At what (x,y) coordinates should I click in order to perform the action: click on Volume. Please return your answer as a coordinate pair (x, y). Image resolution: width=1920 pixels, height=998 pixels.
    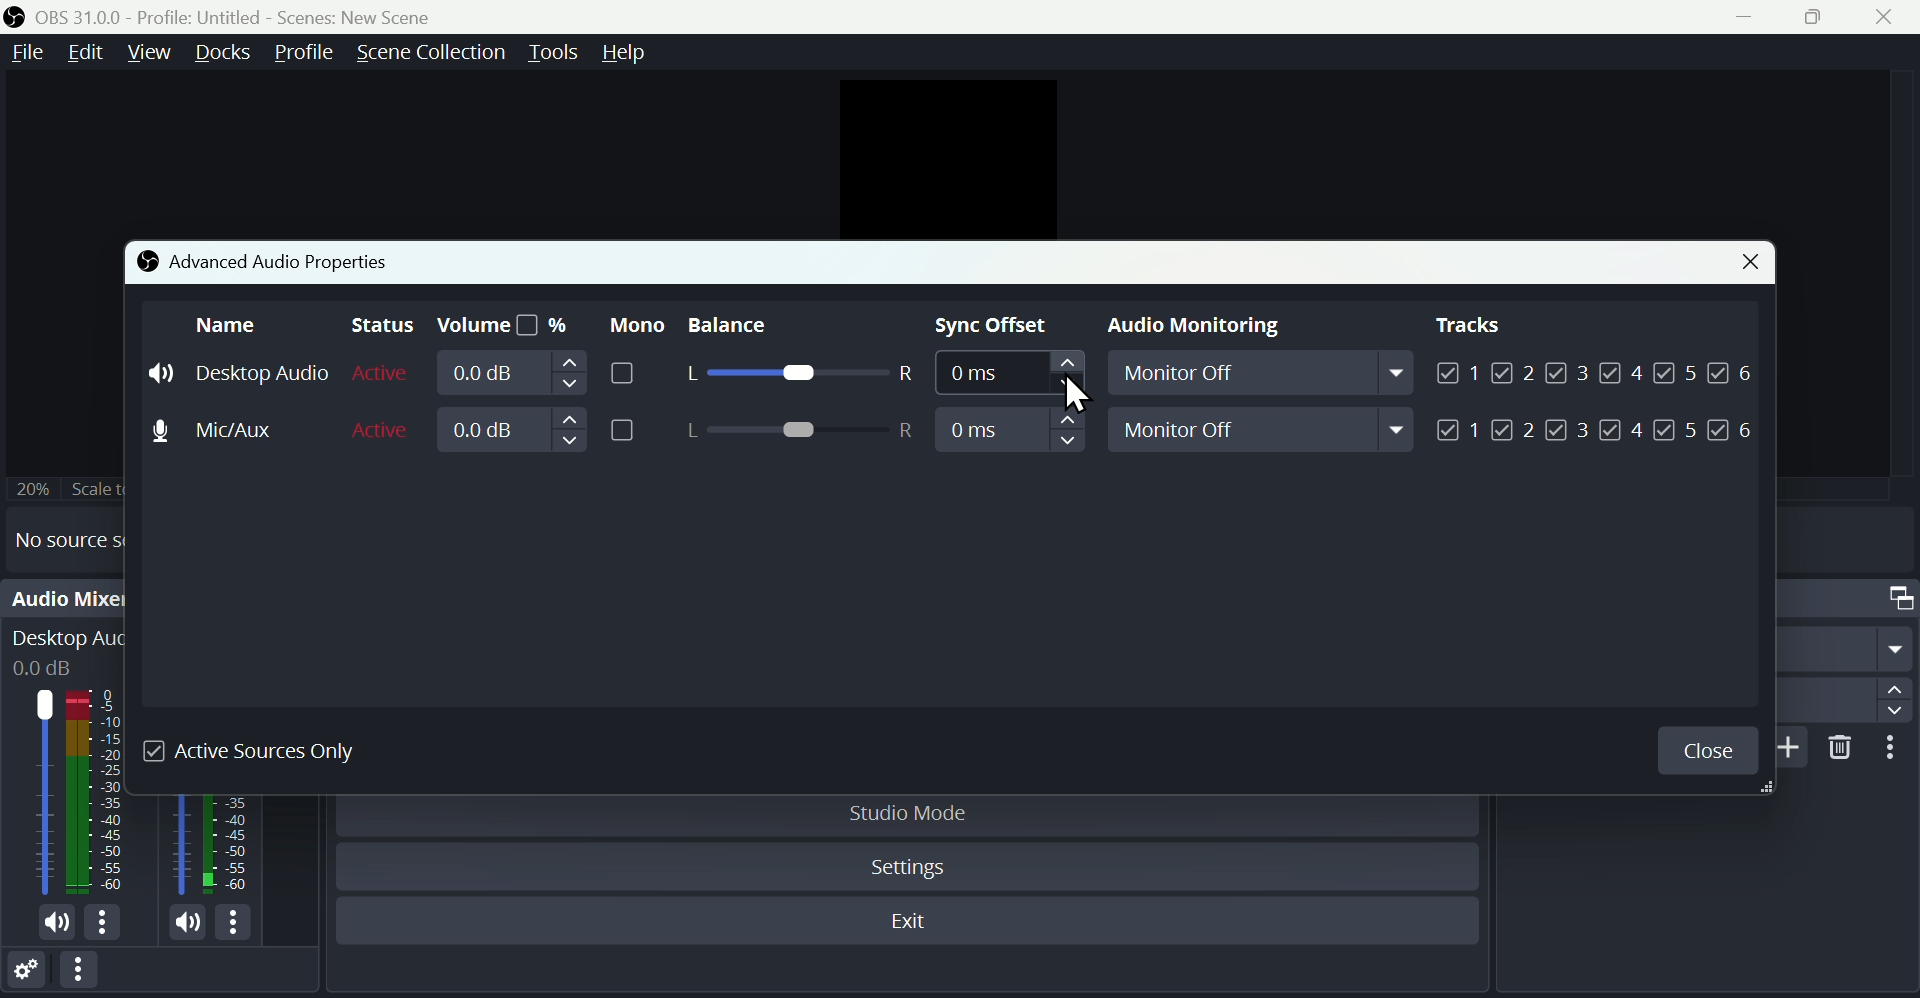
    Looking at the image, I should click on (543, 373).